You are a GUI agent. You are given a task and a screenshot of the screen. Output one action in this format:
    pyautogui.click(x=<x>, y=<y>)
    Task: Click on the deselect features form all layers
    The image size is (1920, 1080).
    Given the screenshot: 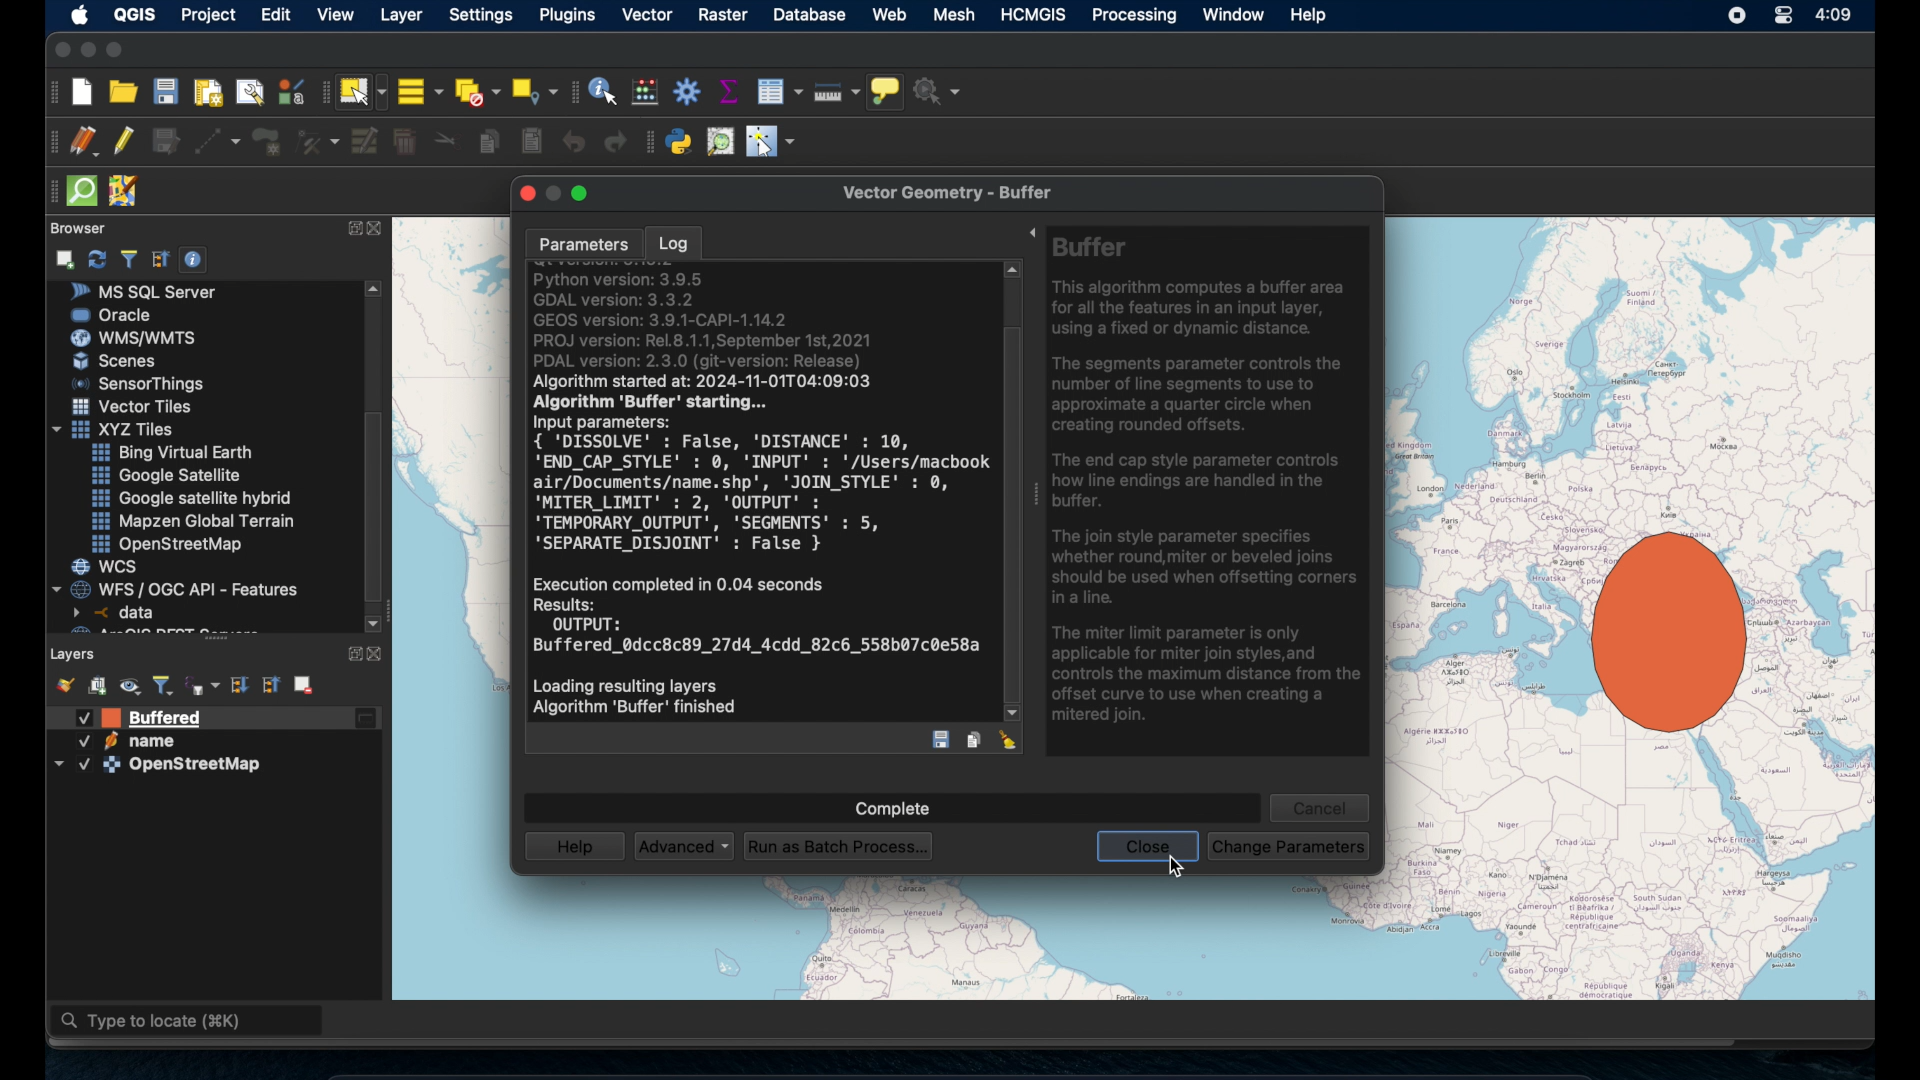 What is the action you would take?
    pyautogui.click(x=479, y=91)
    